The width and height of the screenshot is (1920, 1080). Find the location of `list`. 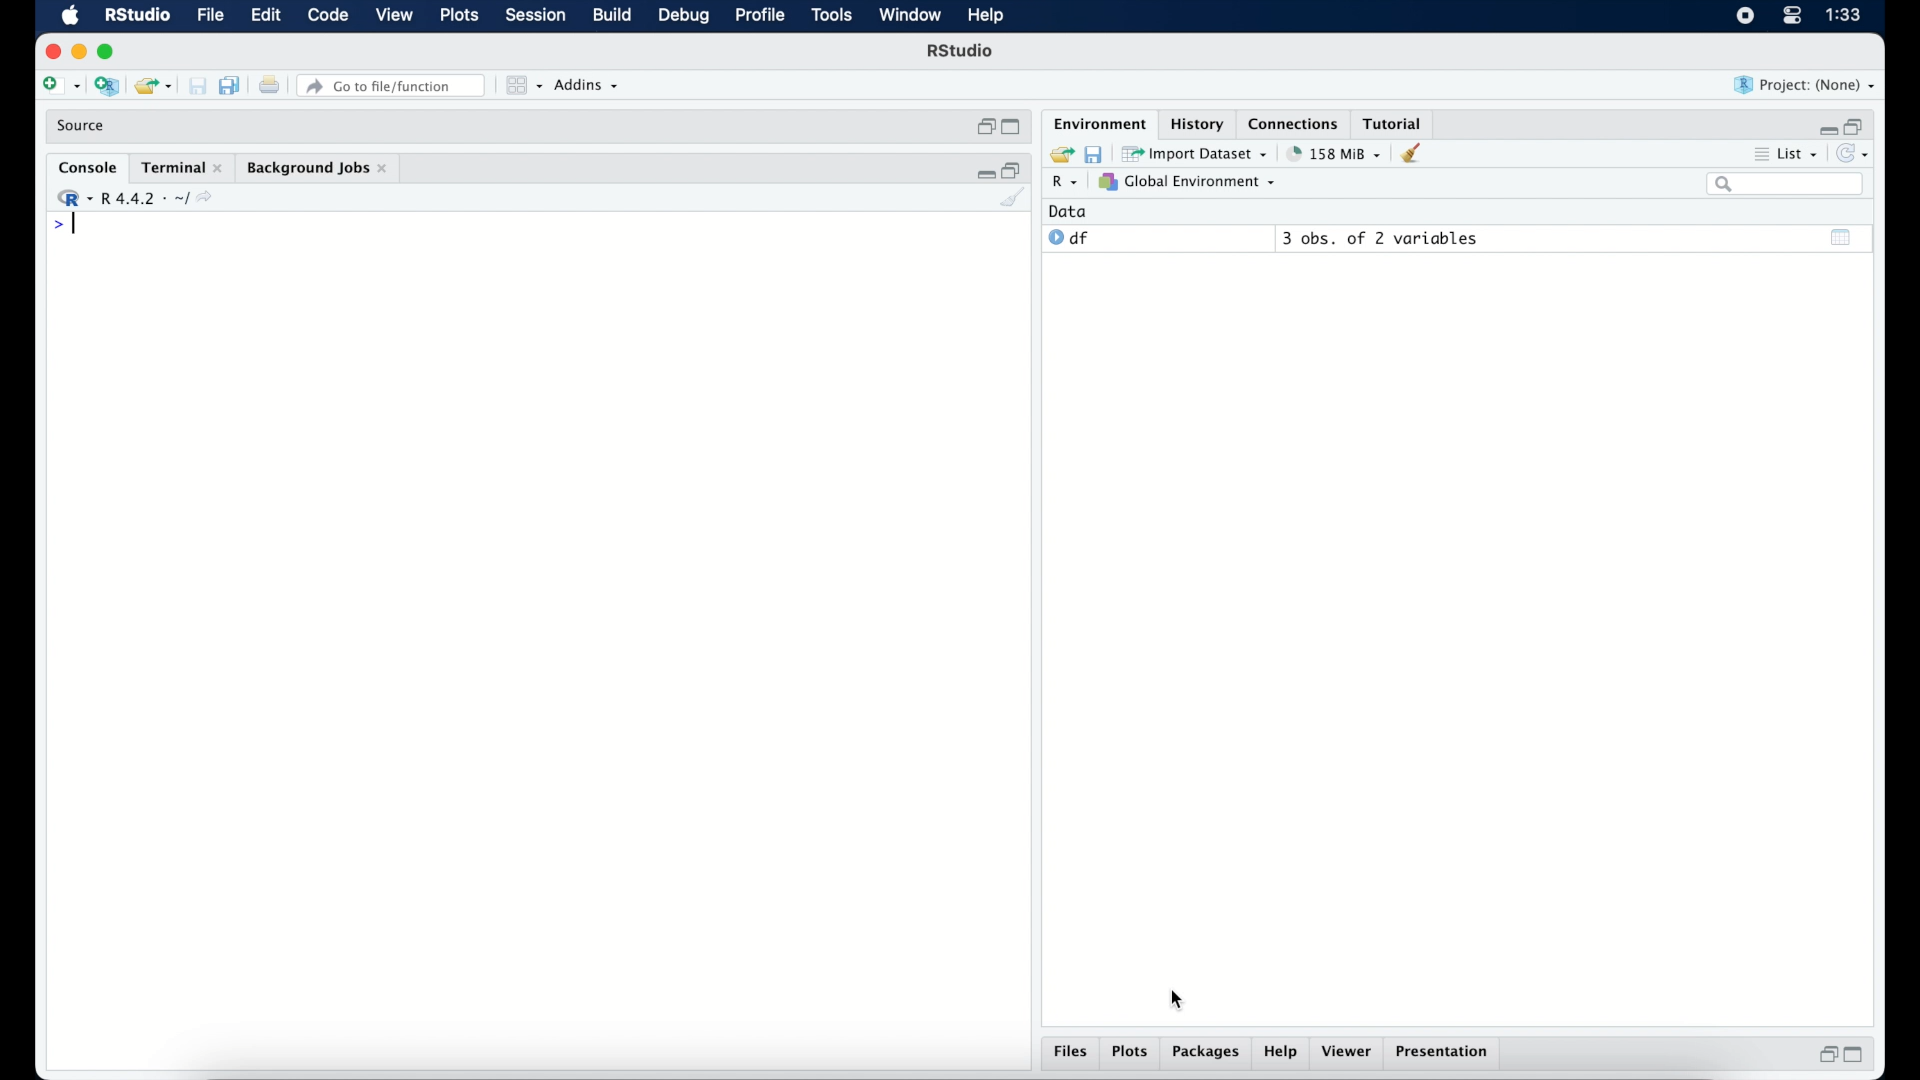

list is located at coordinates (1792, 154).